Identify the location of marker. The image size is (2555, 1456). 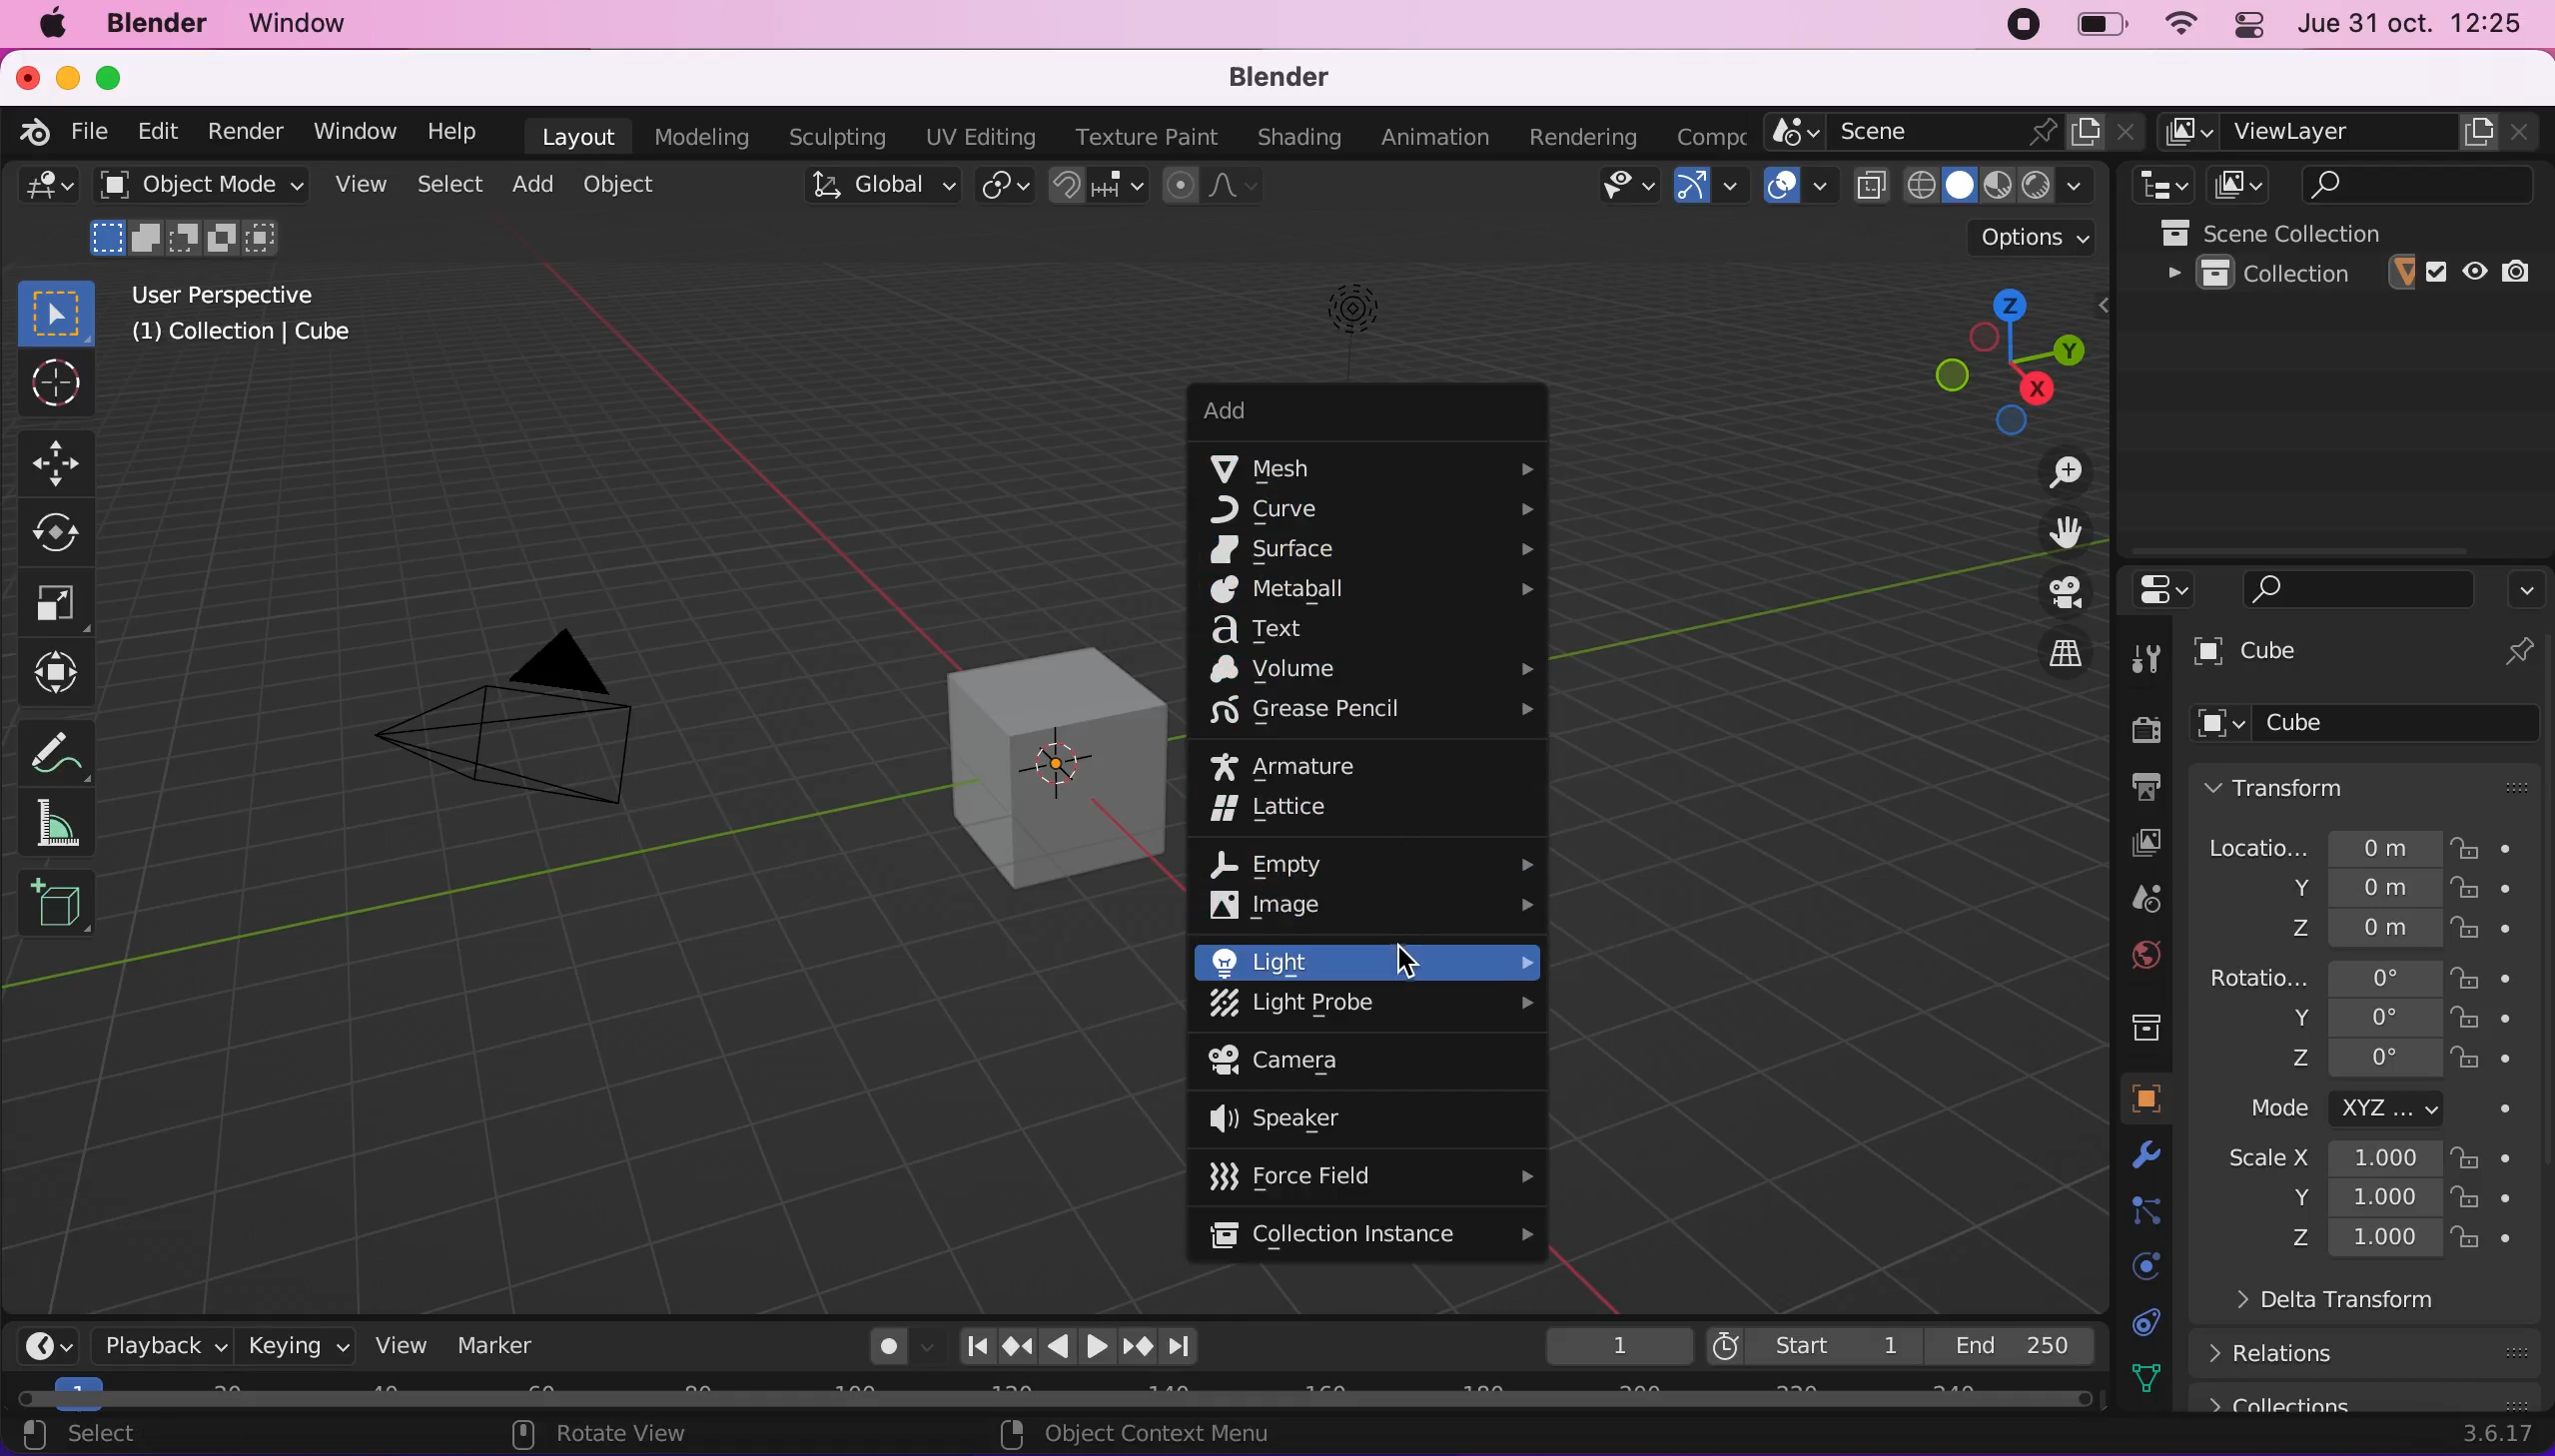
(505, 1343).